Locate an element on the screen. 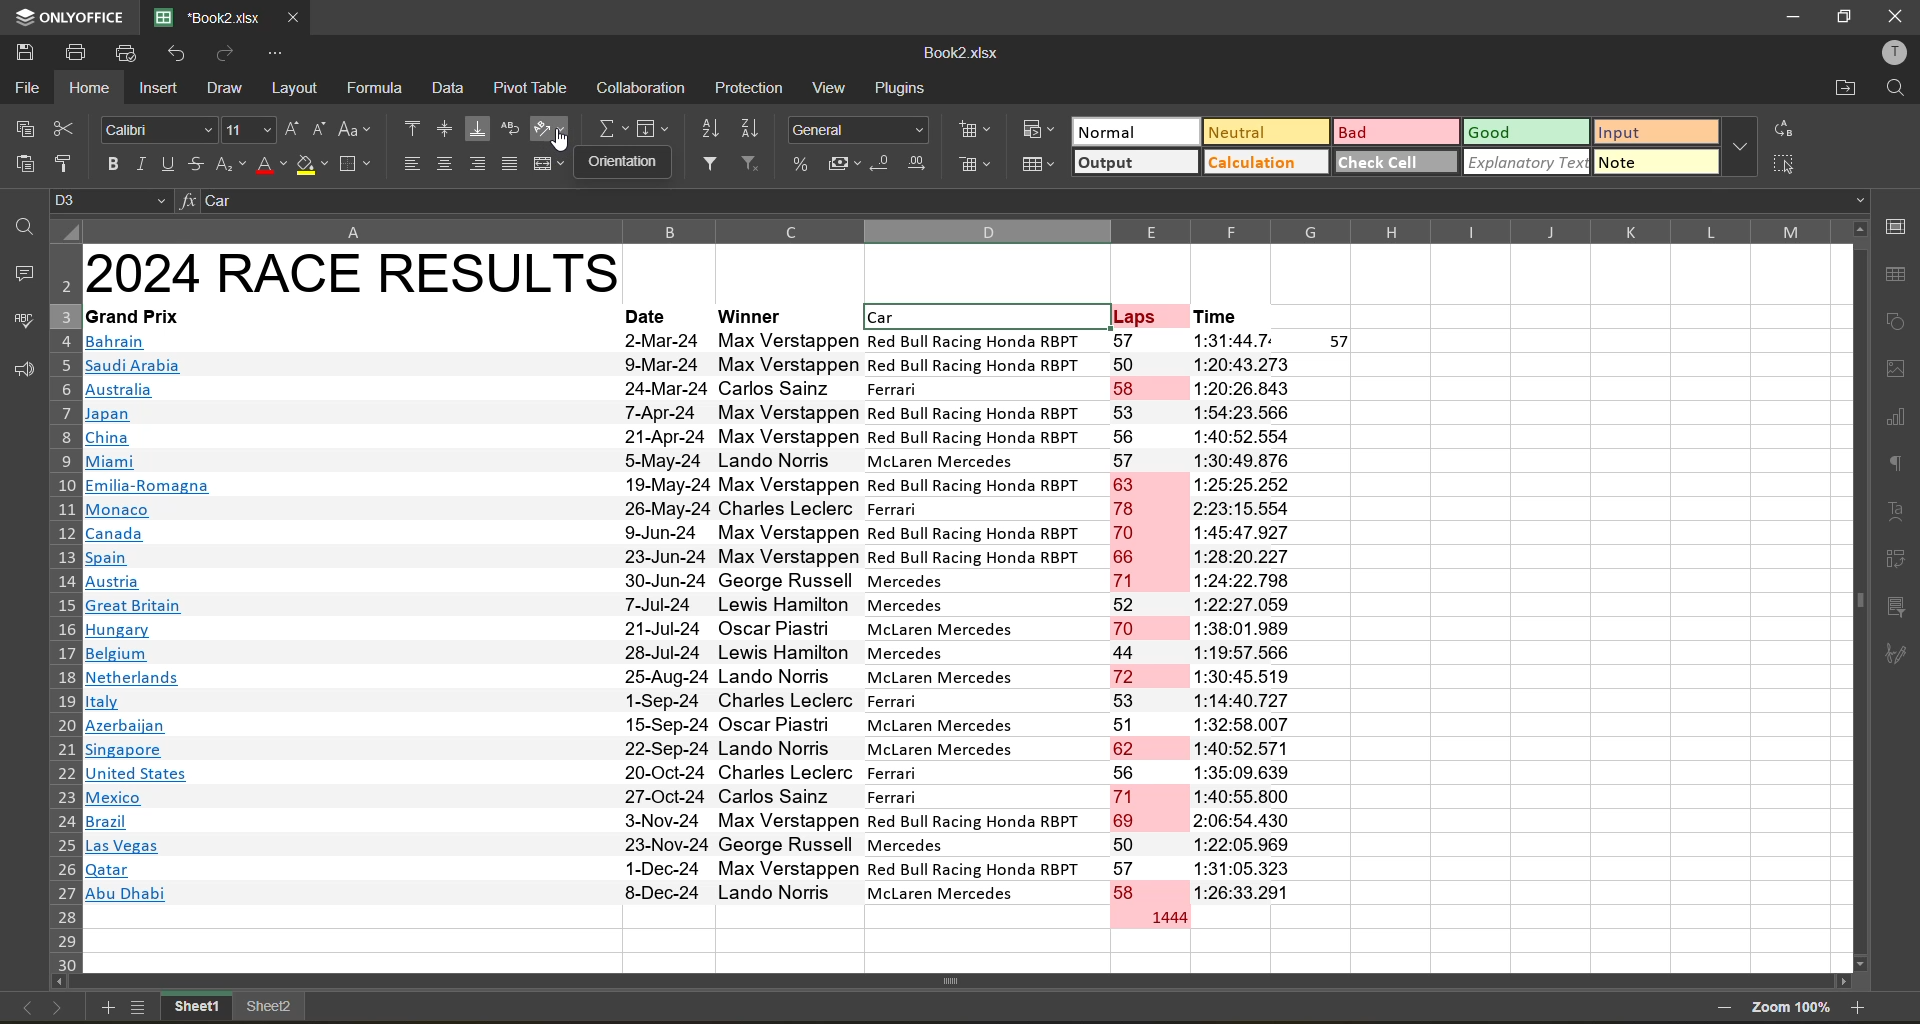  insert is located at coordinates (157, 86).